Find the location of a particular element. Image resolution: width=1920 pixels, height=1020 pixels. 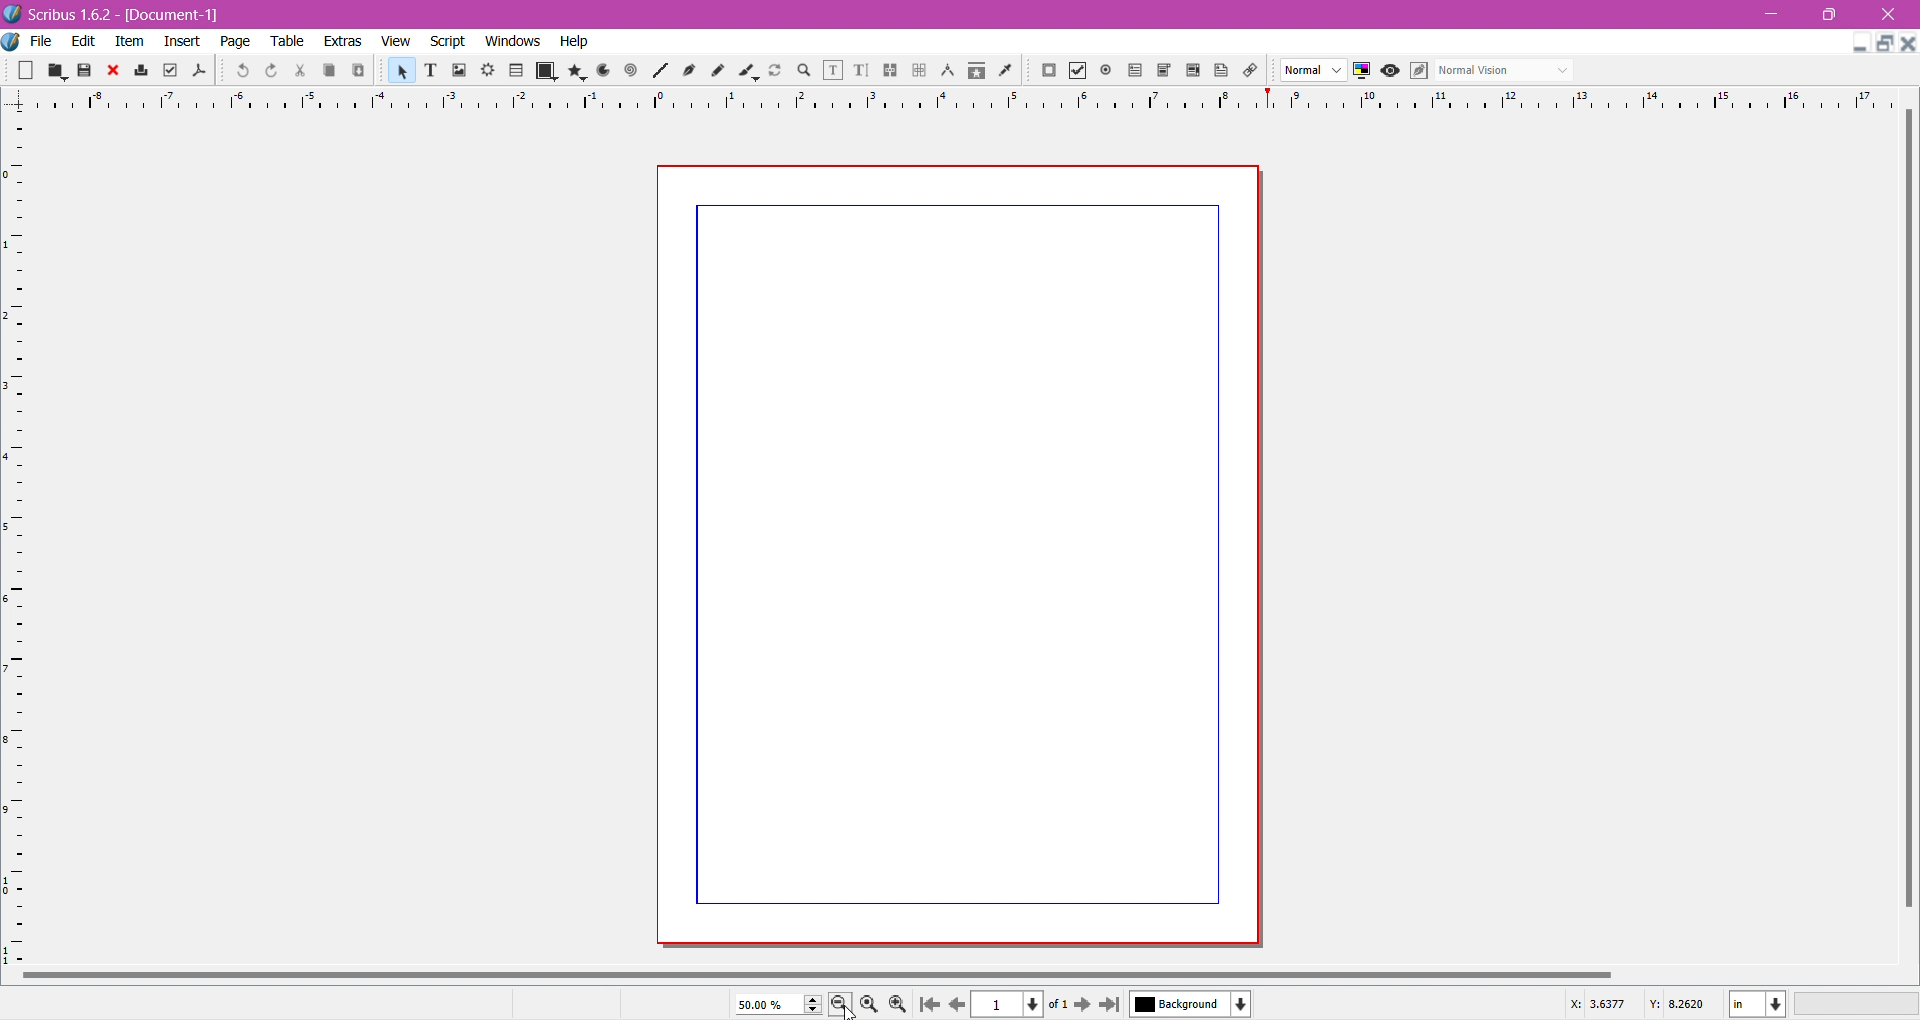

Zoom Level is located at coordinates (1856, 1004).